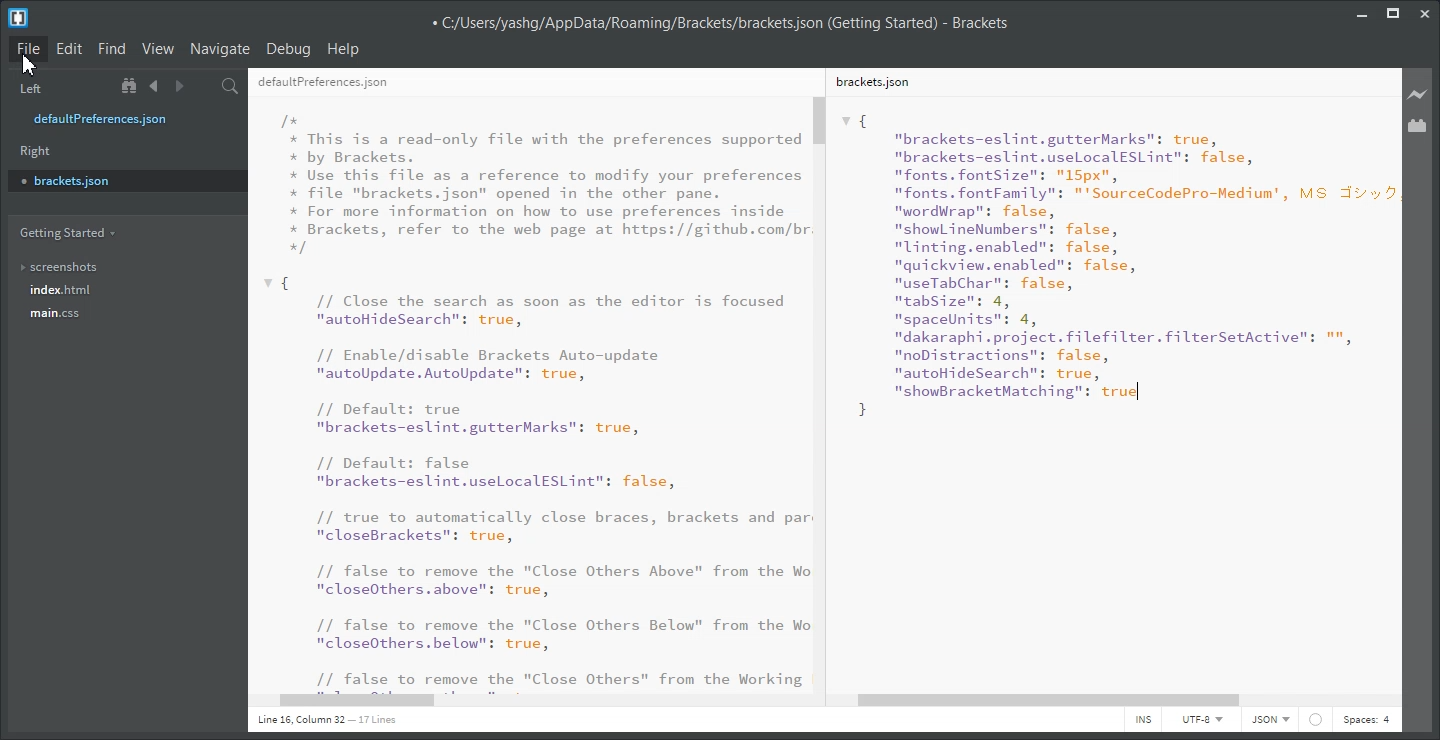  What do you see at coordinates (69, 49) in the screenshot?
I see `Edit` at bounding box center [69, 49].